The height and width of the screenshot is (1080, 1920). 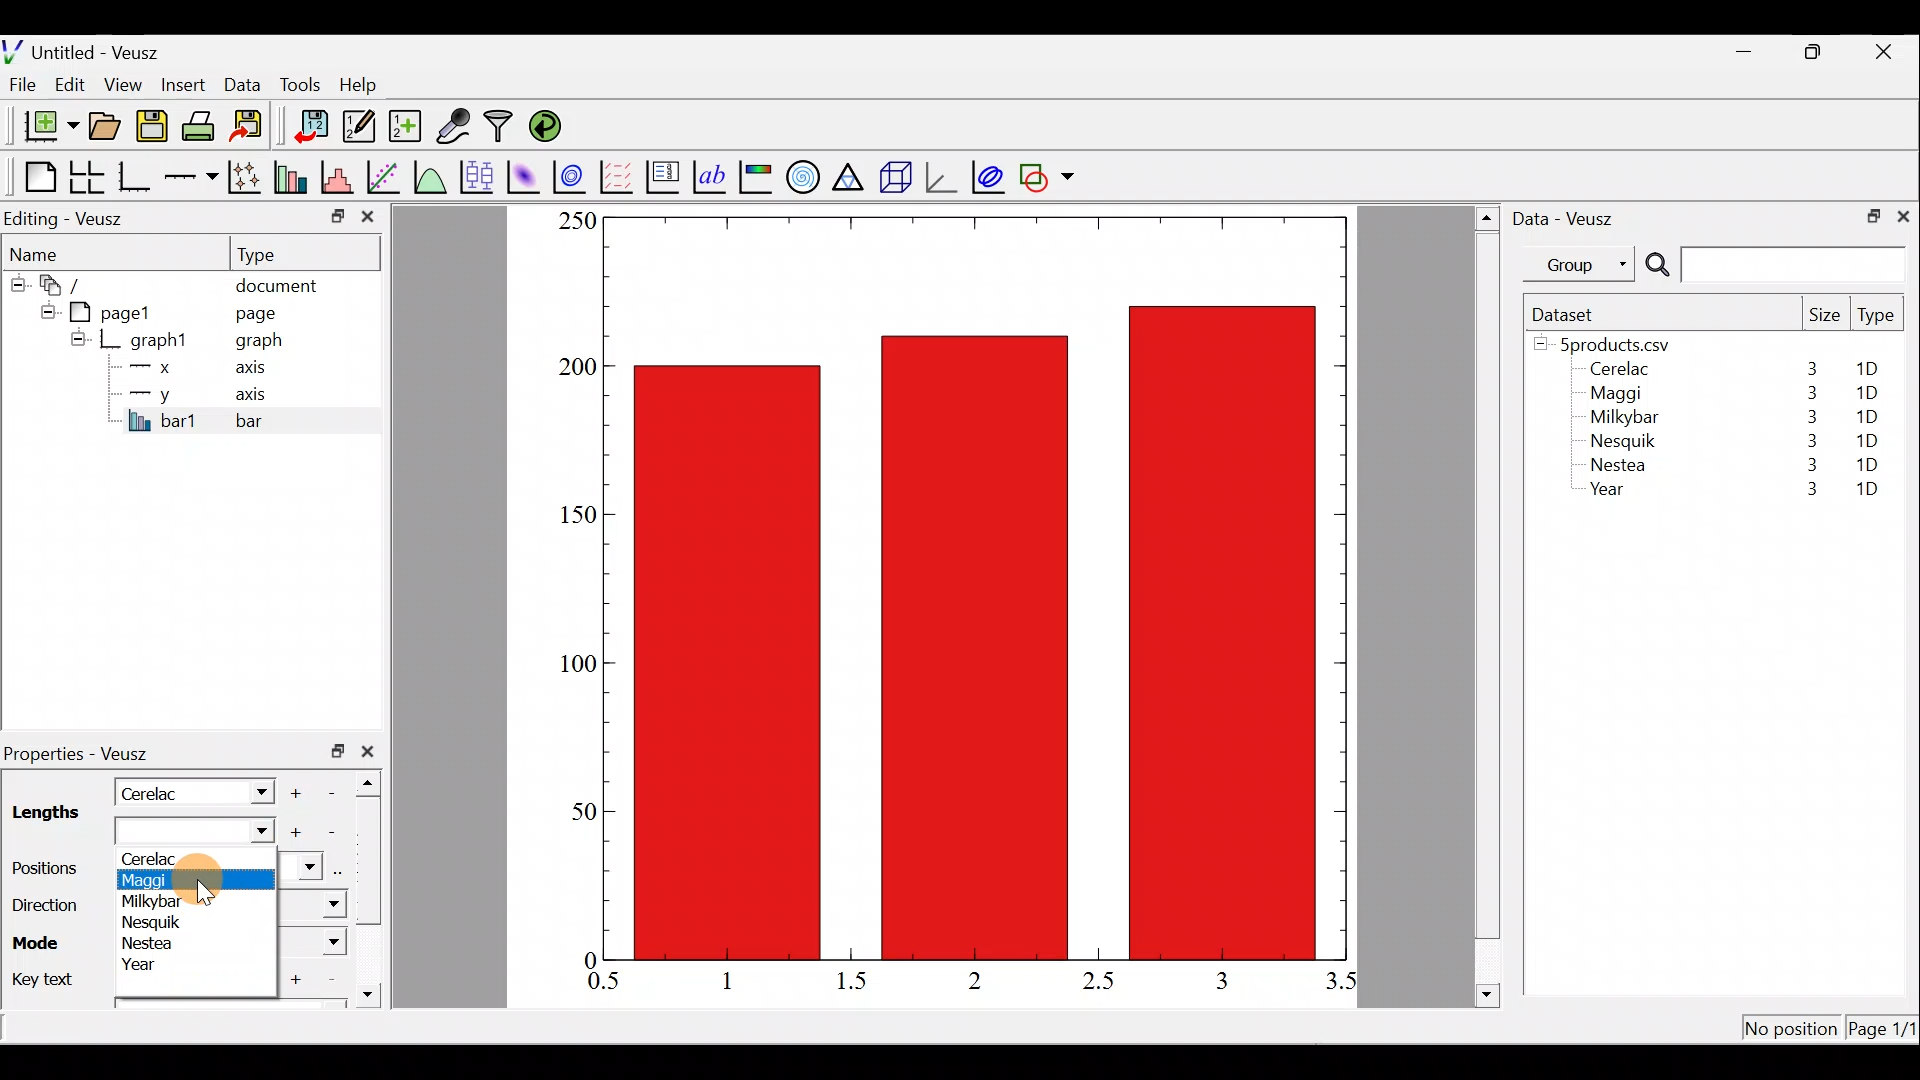 What do you see at coordinates (431, 176) in the screenshot?
I see `Plot a function` at bounding box center [431, 176].